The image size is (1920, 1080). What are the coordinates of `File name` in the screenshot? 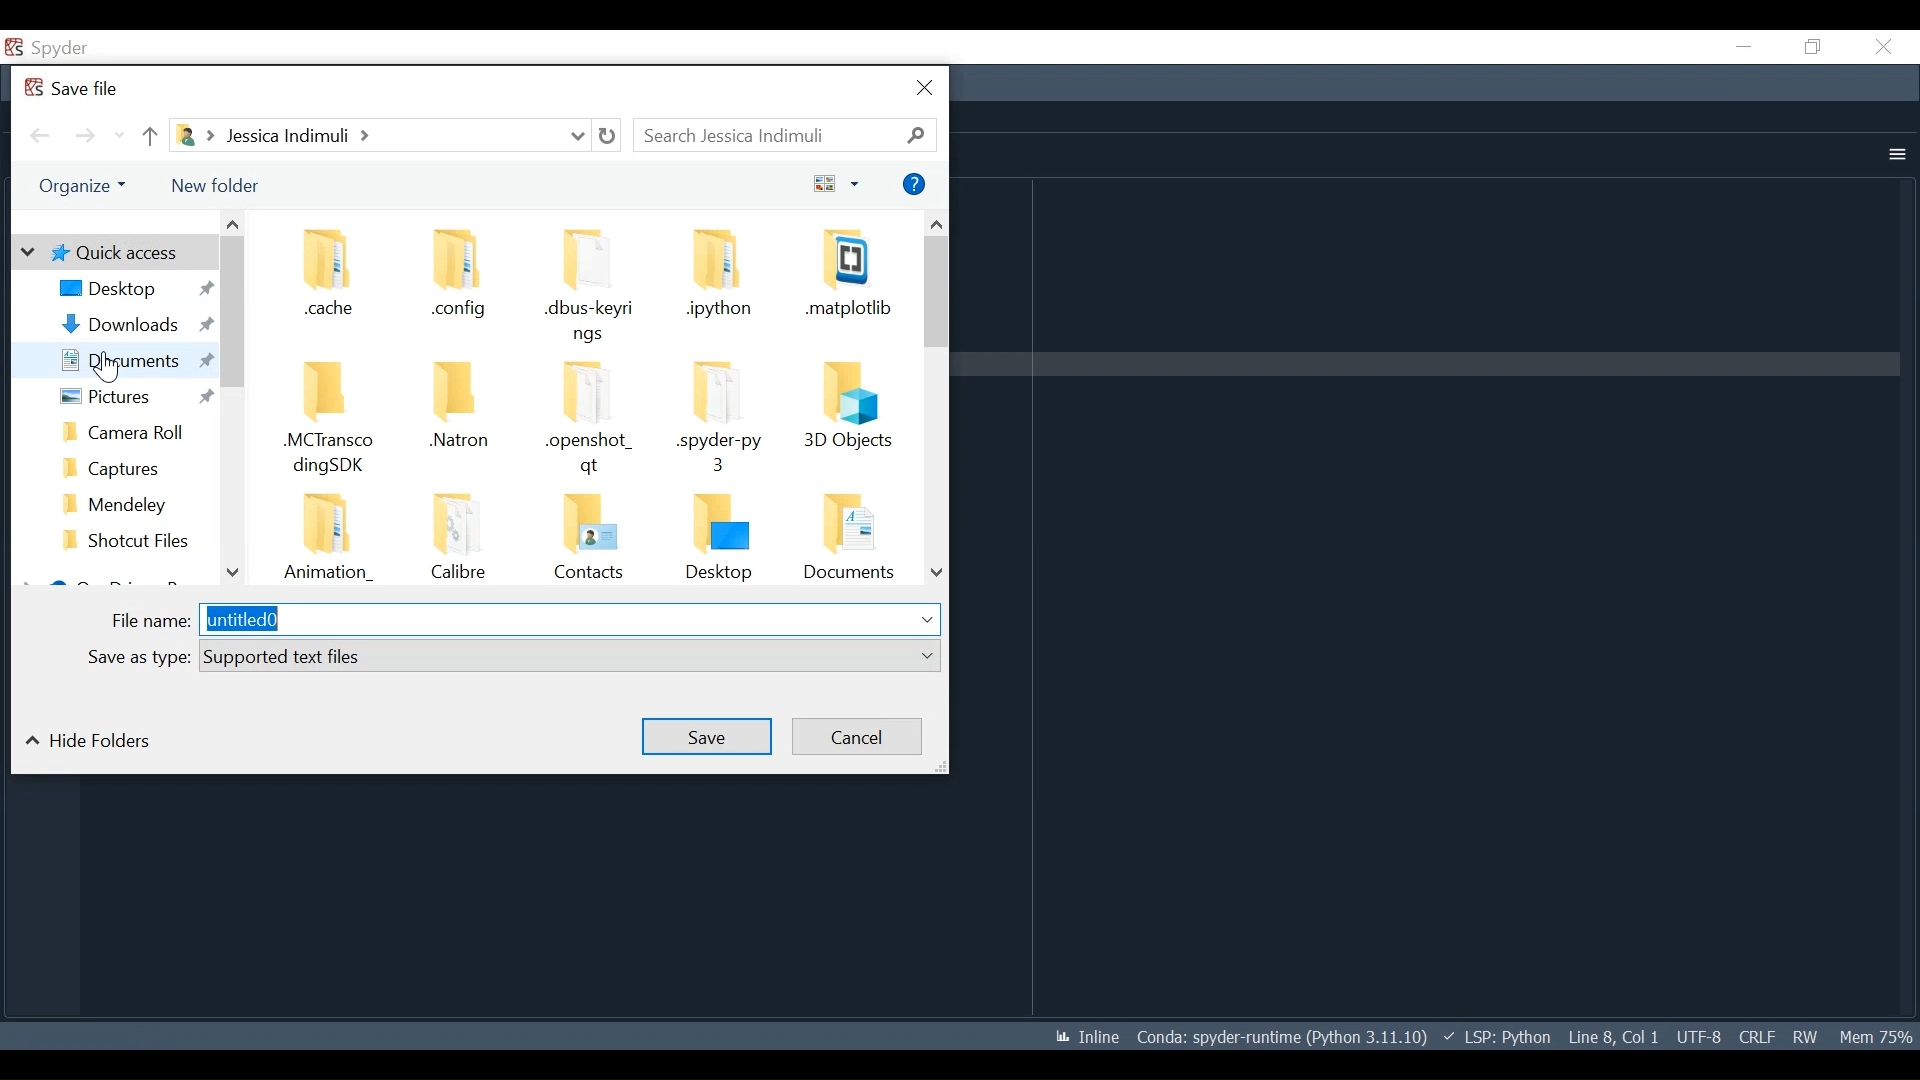 It's located at (526, 620).